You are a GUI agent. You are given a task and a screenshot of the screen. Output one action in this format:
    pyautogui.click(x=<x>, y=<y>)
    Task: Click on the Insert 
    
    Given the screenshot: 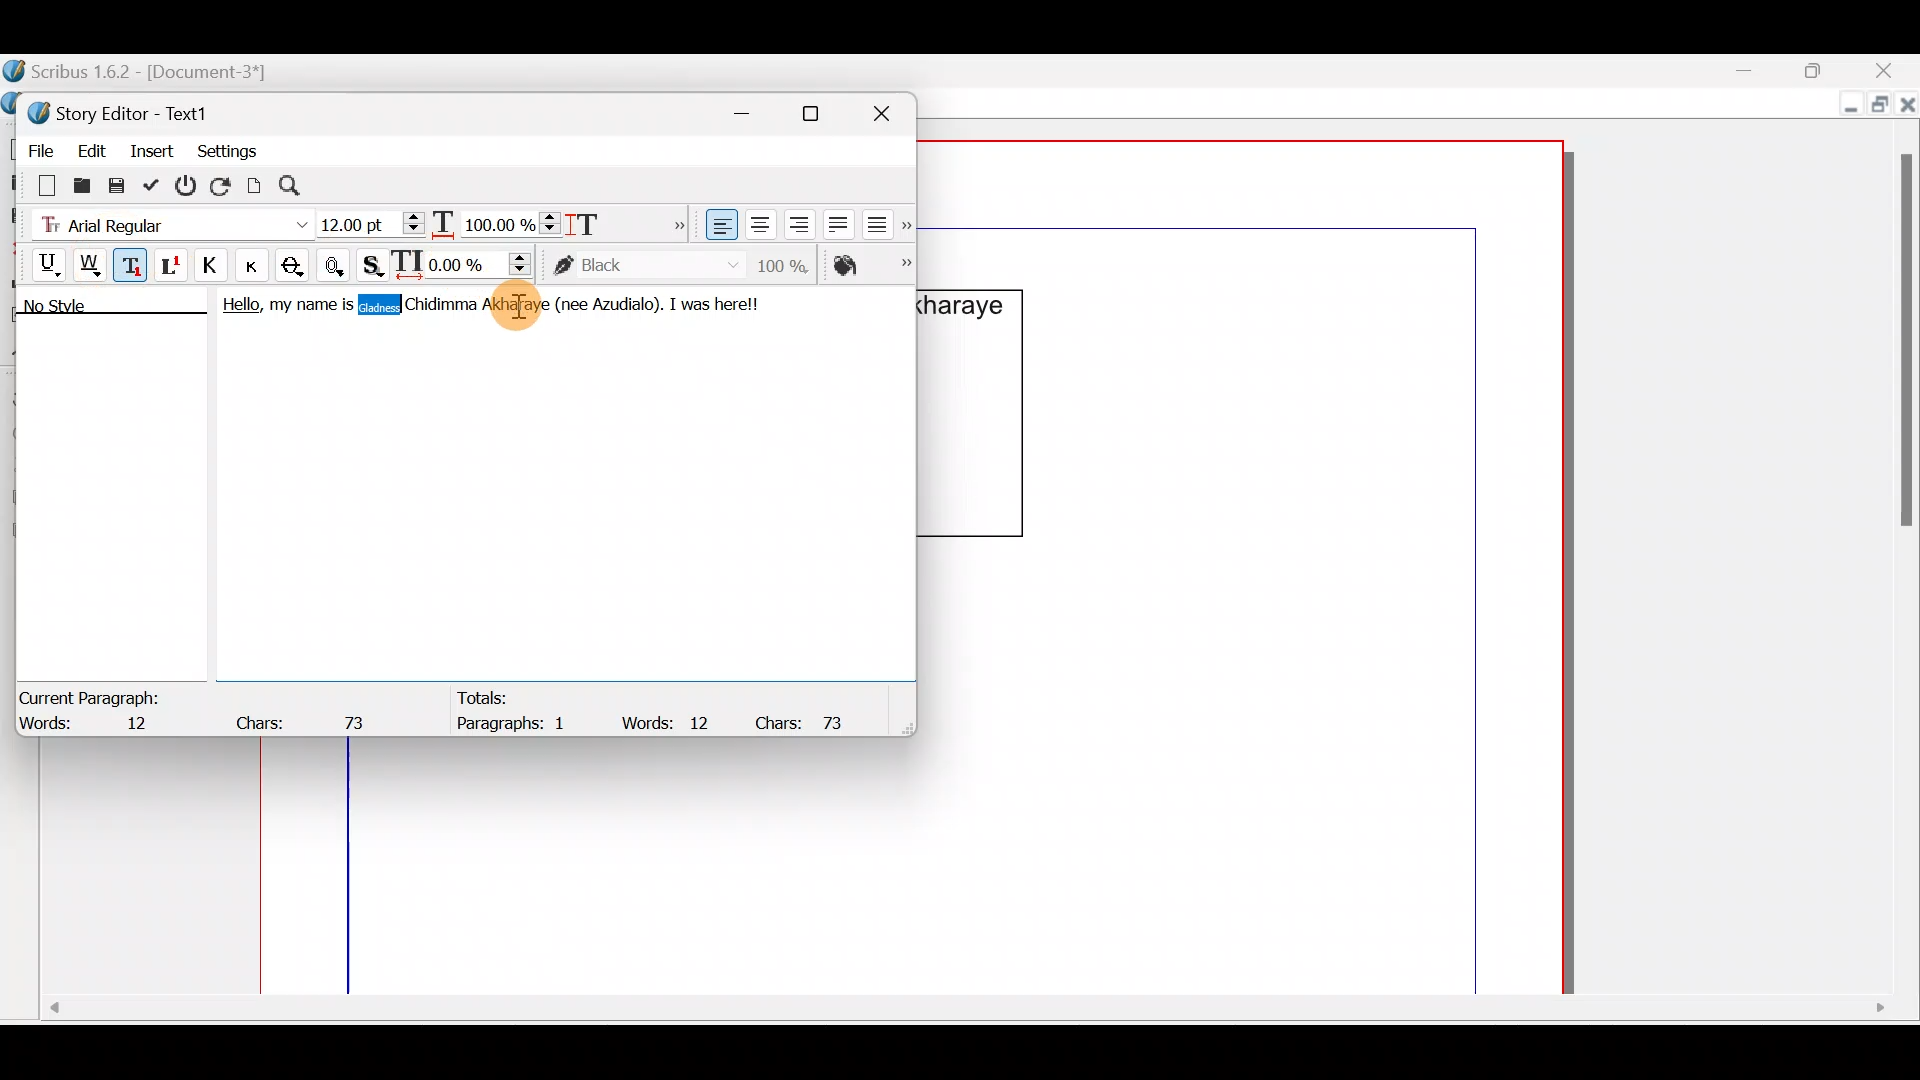 What is the action you would take?
    pyautogui.click(x=153, y=149)
    